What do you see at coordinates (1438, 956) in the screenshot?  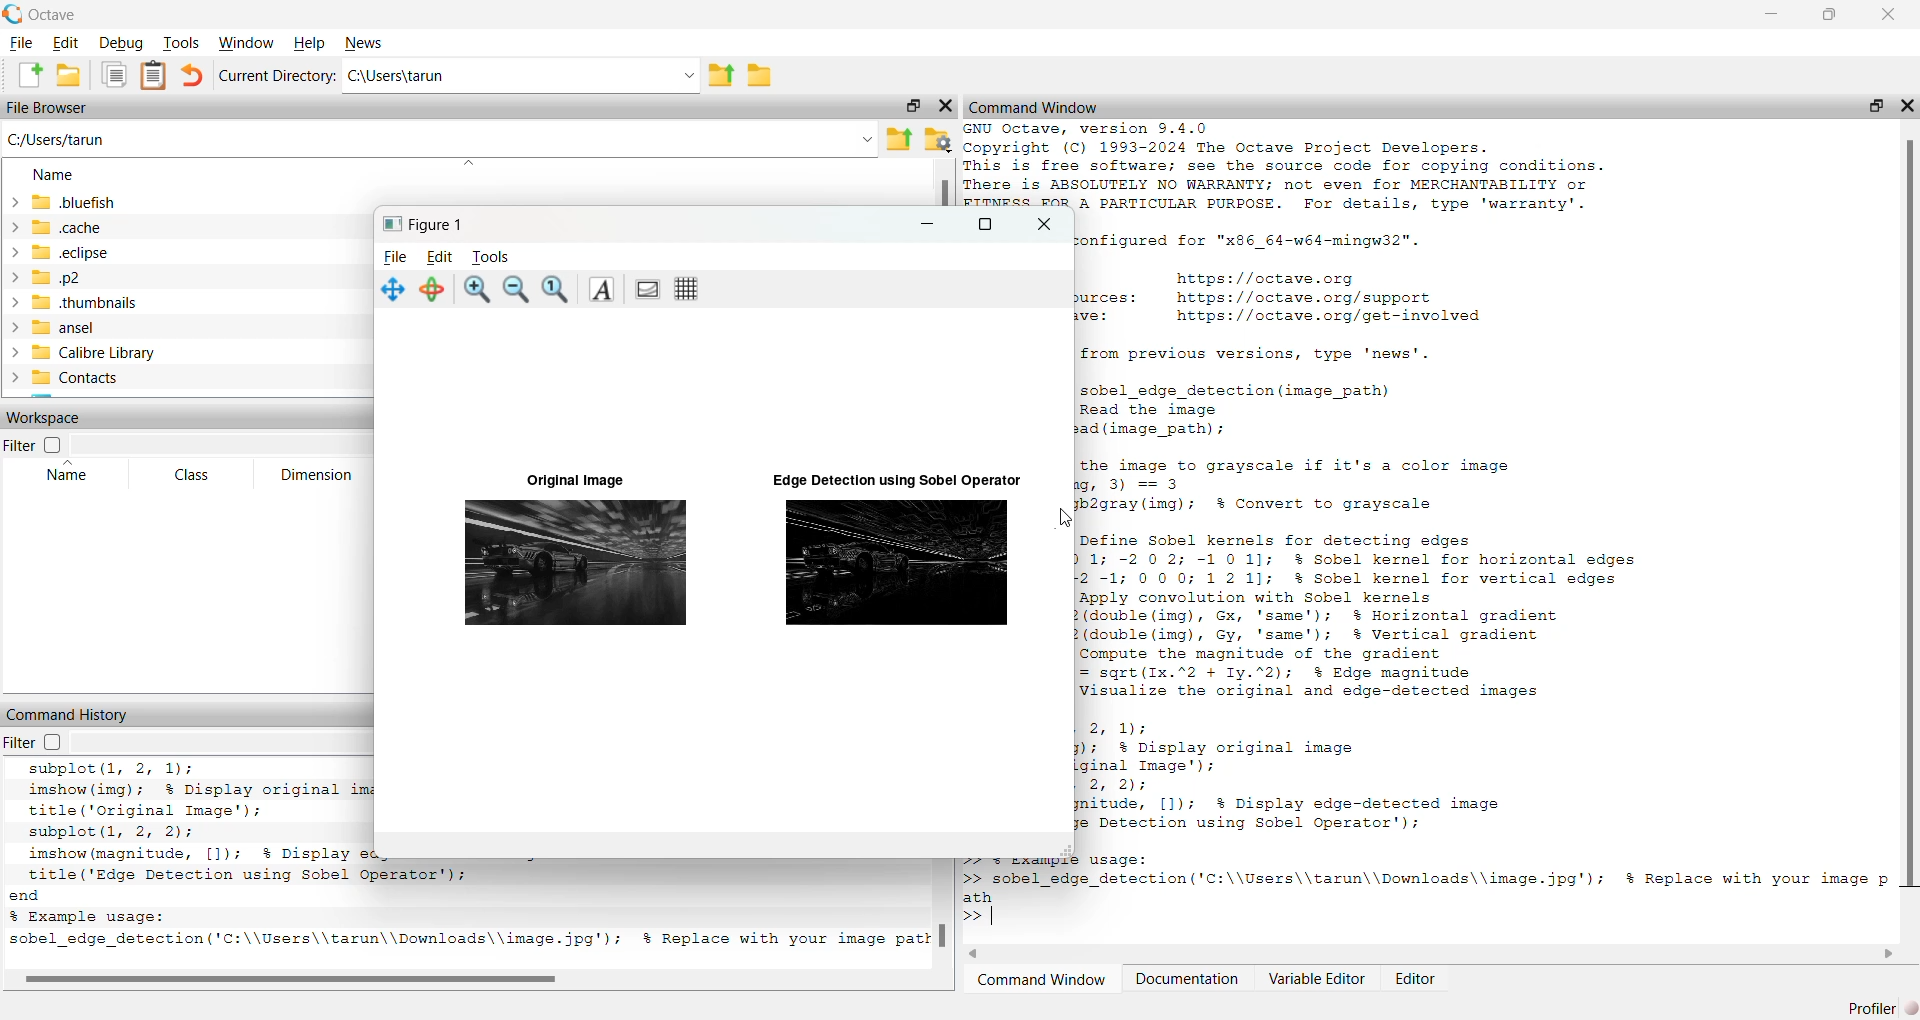 I see `horizontal scroll bar` at bounding box center [1438, 956].